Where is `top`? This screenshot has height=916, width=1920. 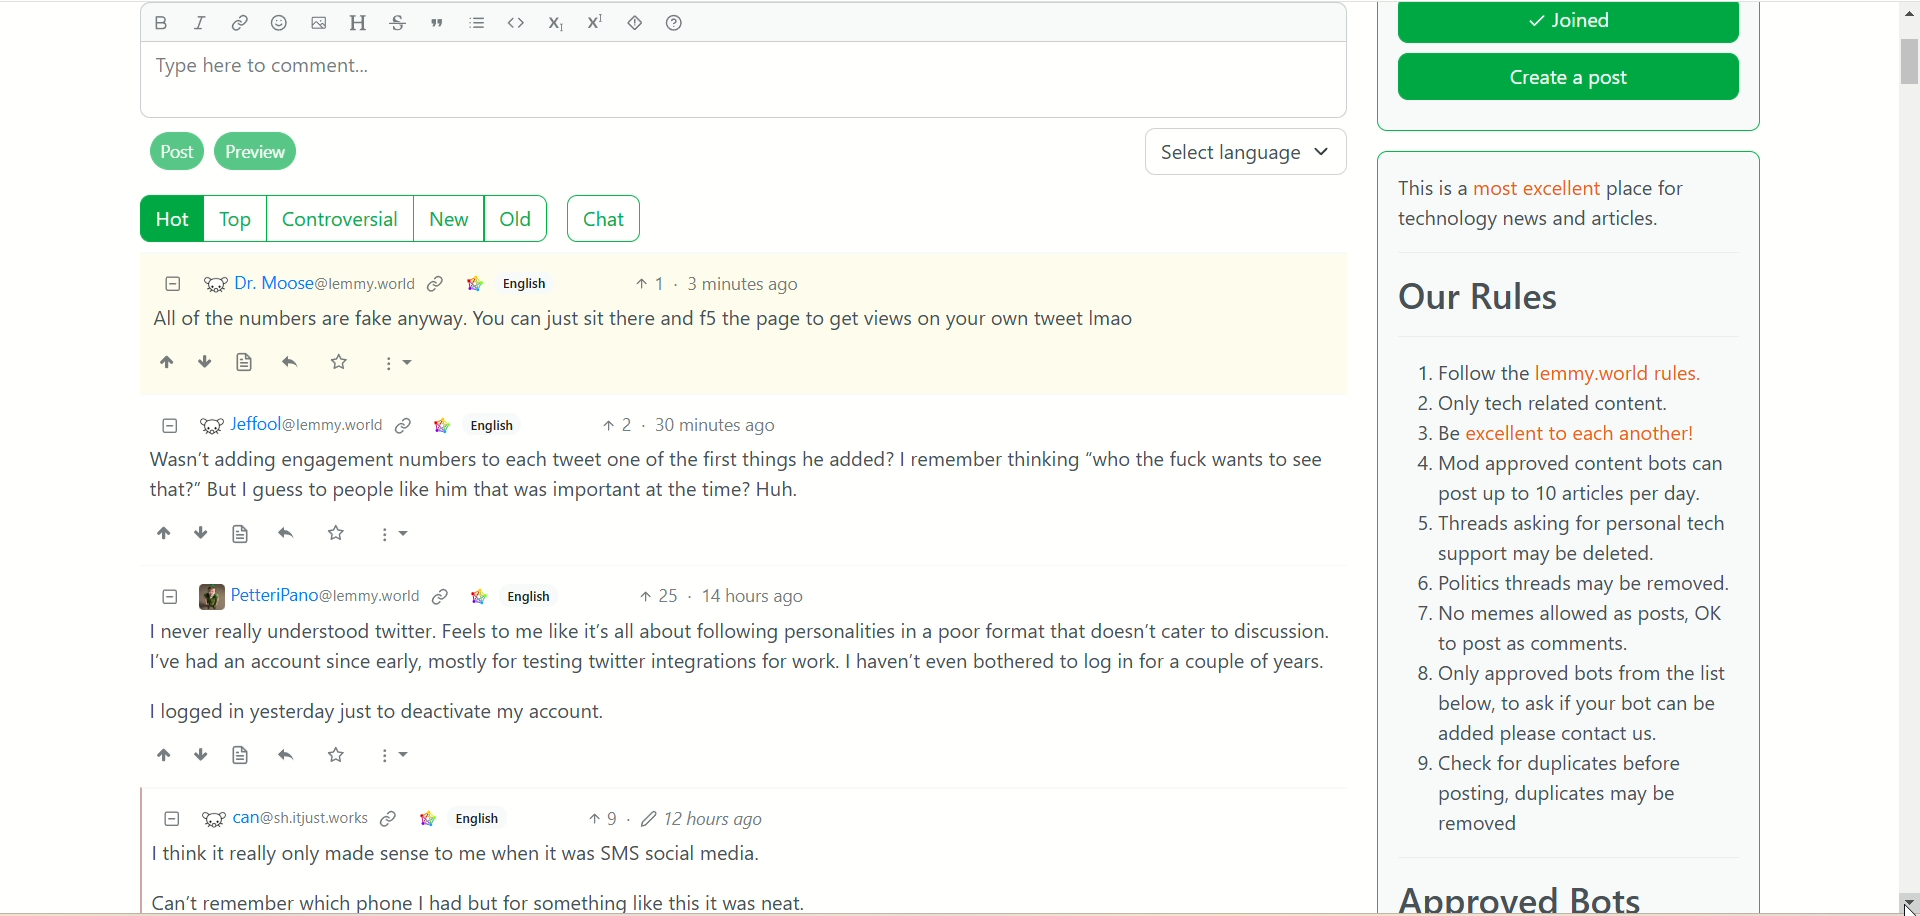
top is located at coordinates (238, 219).